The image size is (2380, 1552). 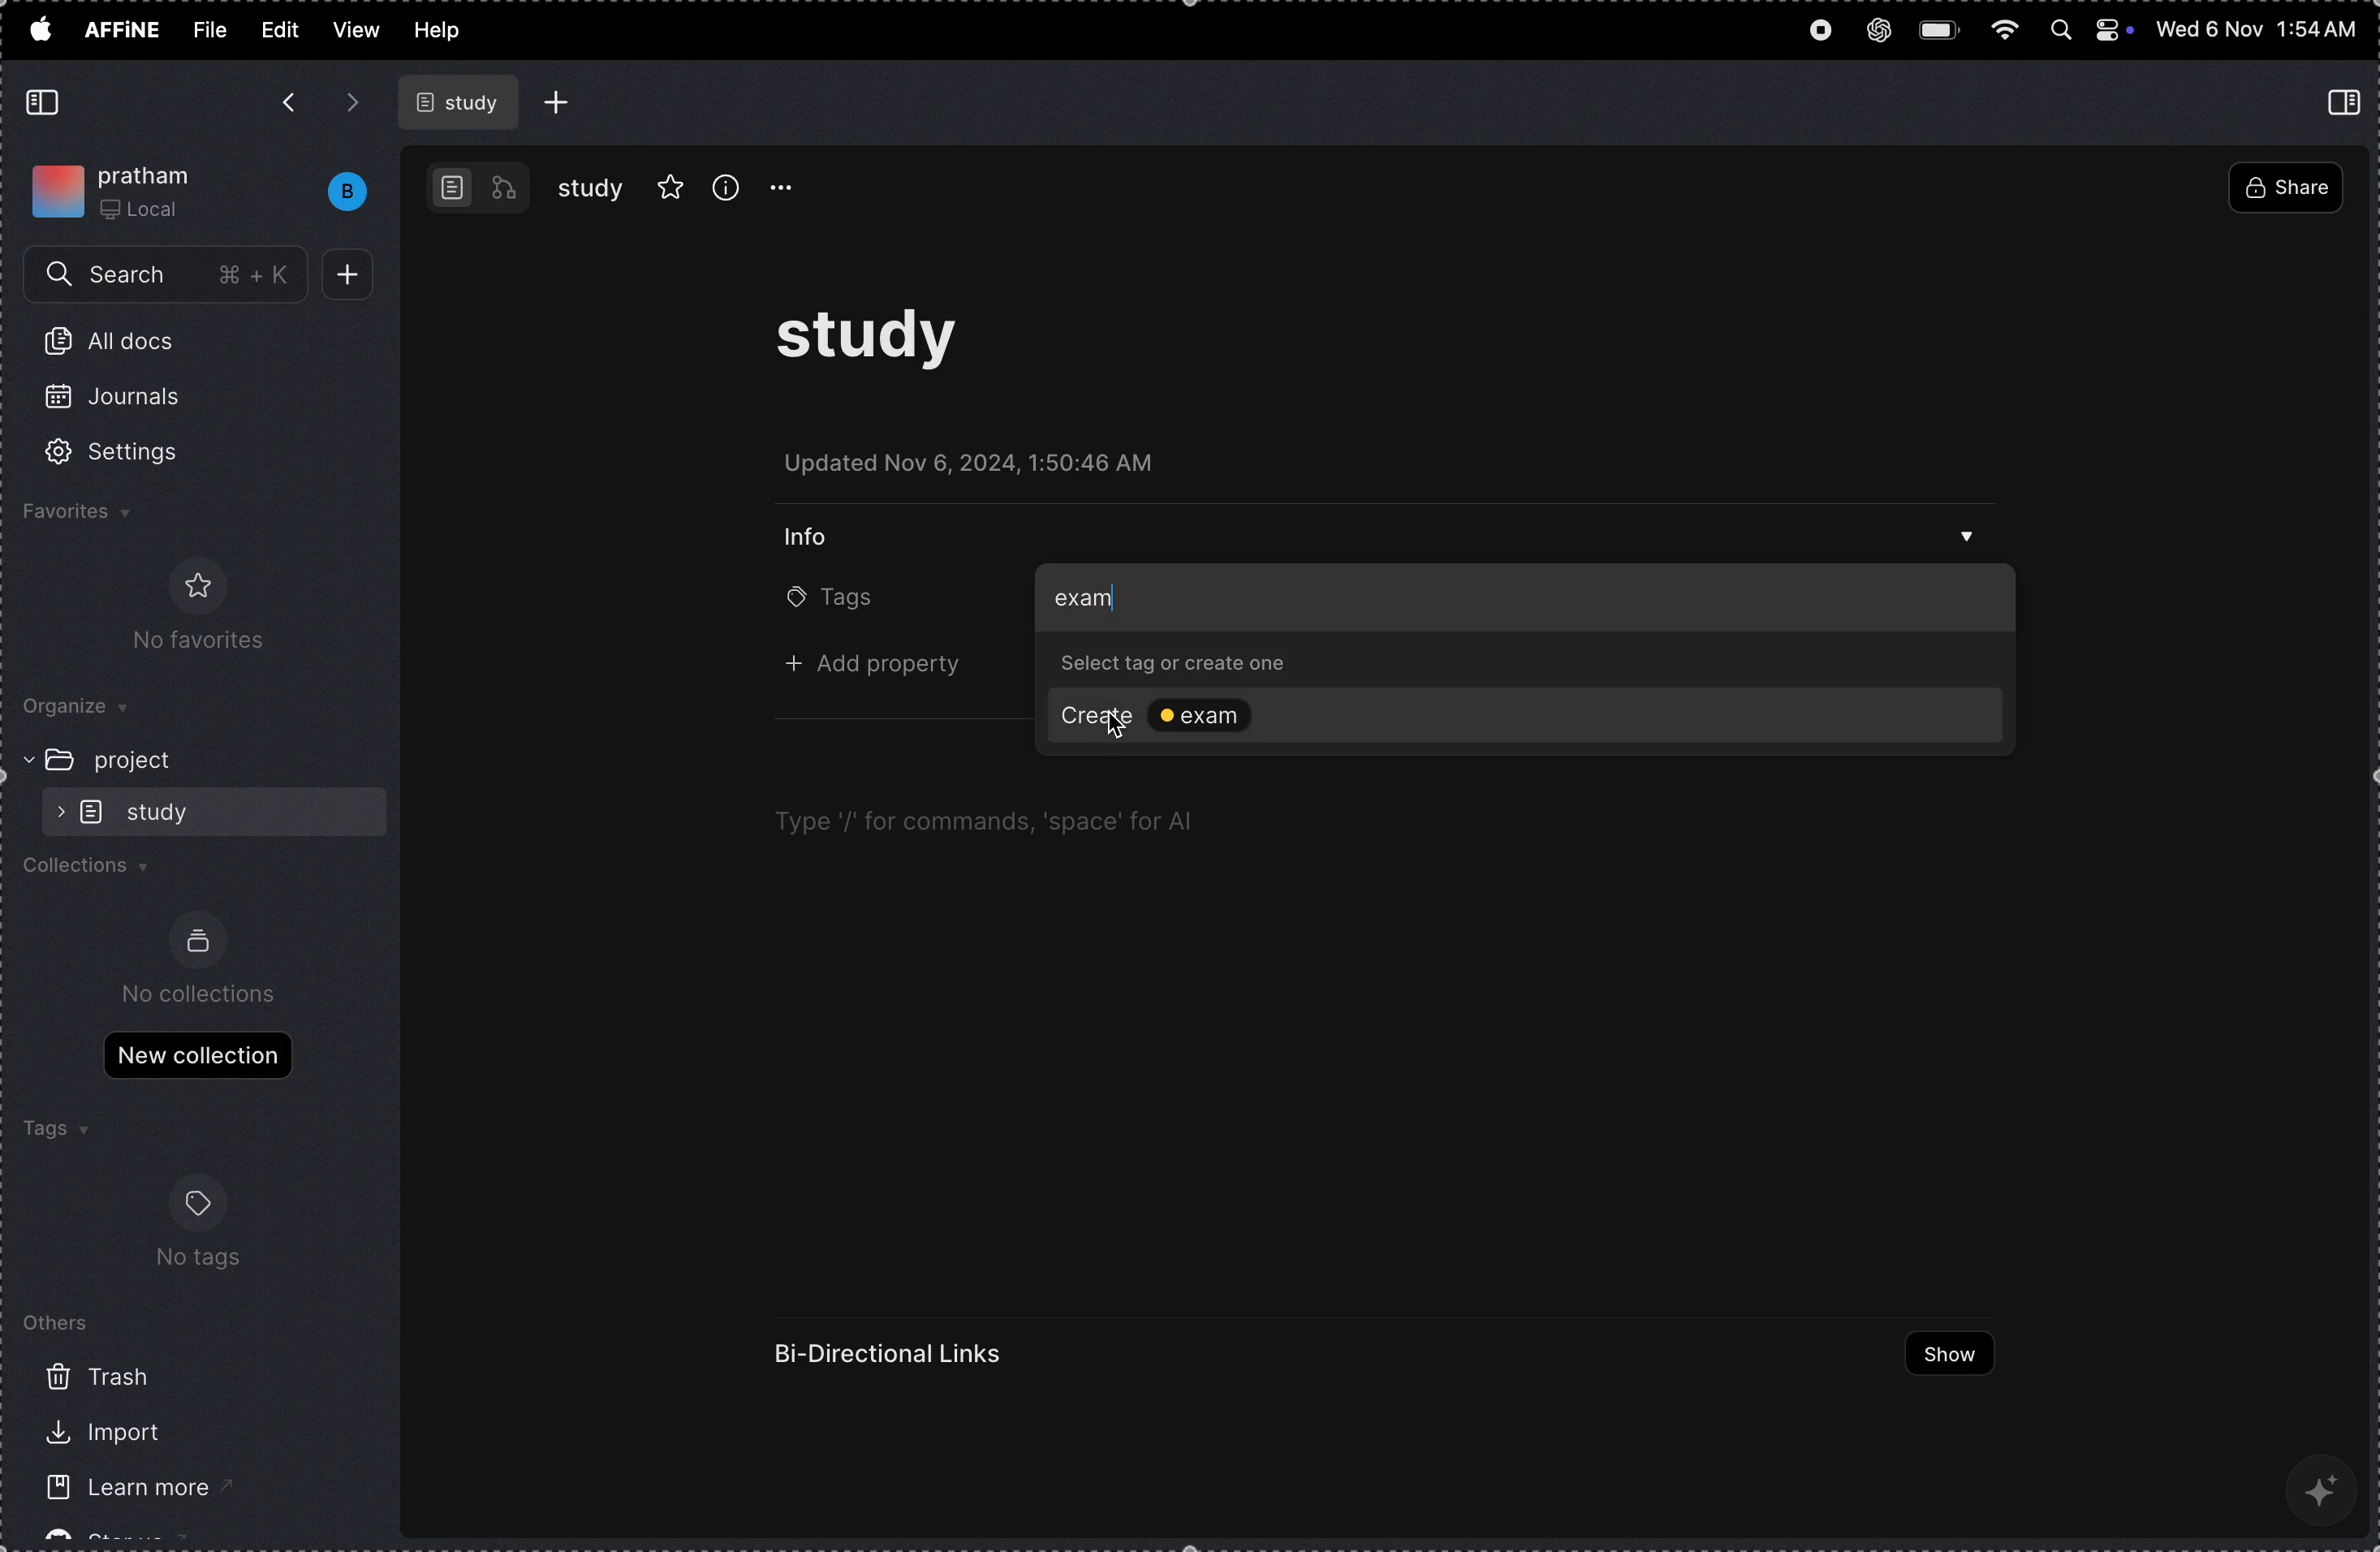 What do you see at coordinates (21, 758) in the screenshot?
I see `expand/collapse` at bounding box center [21, 758].